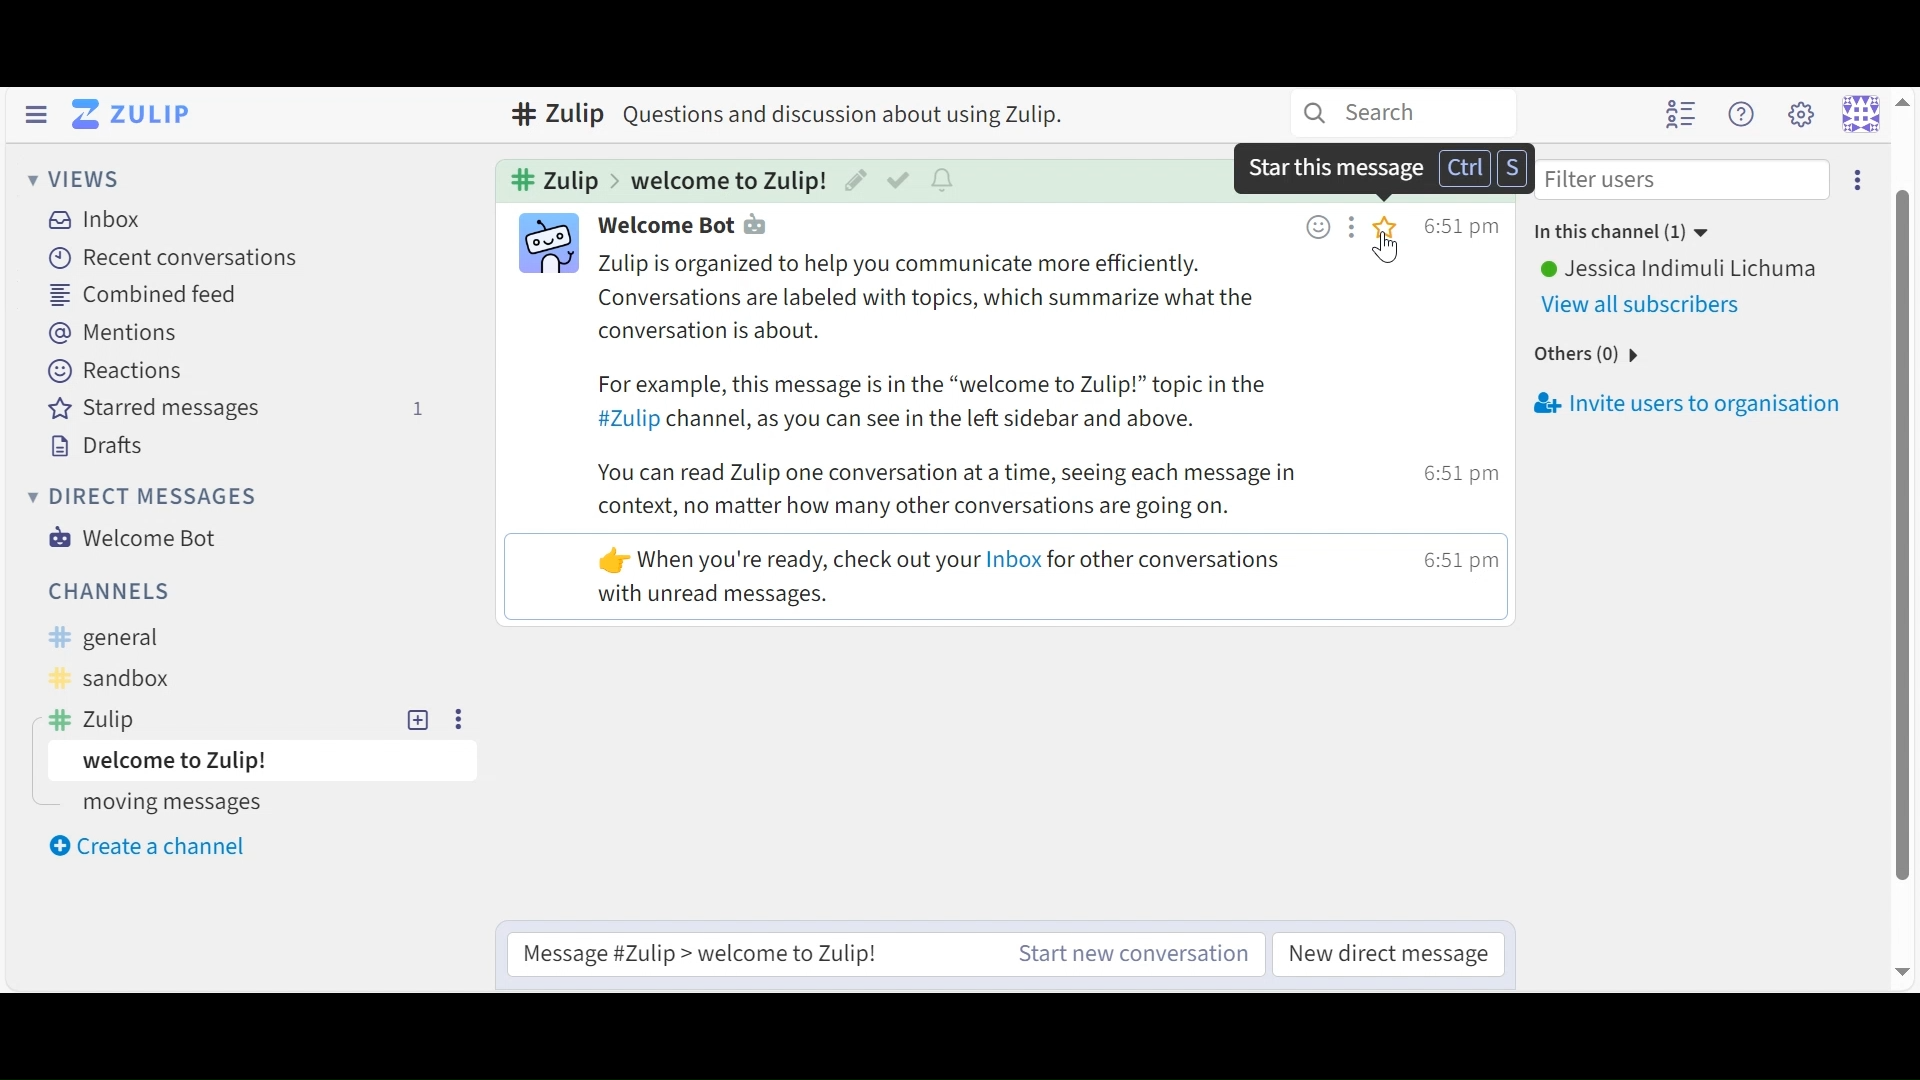  What do you see at coordinates (1908, 529) in the screenshot?
I see `scroll bar` at bounding box center [1908, 529].